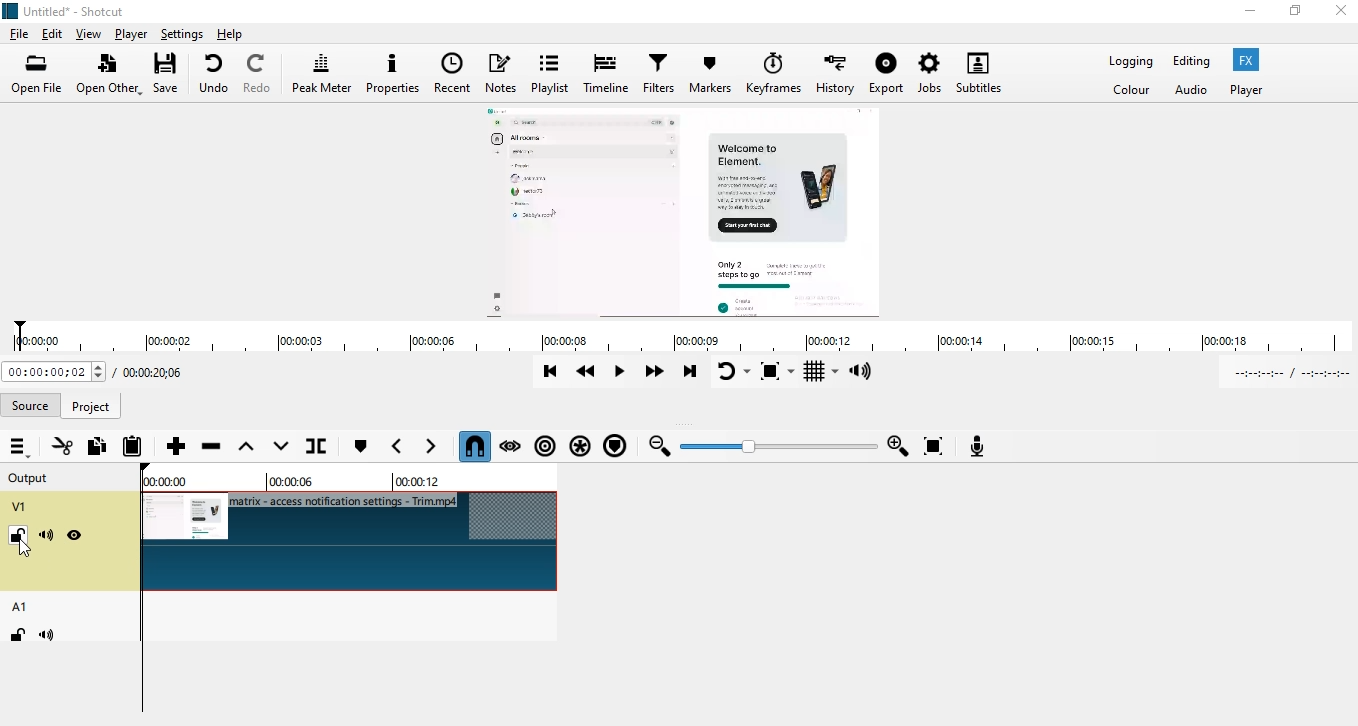  I want to click on logging, so click(1131, 60).